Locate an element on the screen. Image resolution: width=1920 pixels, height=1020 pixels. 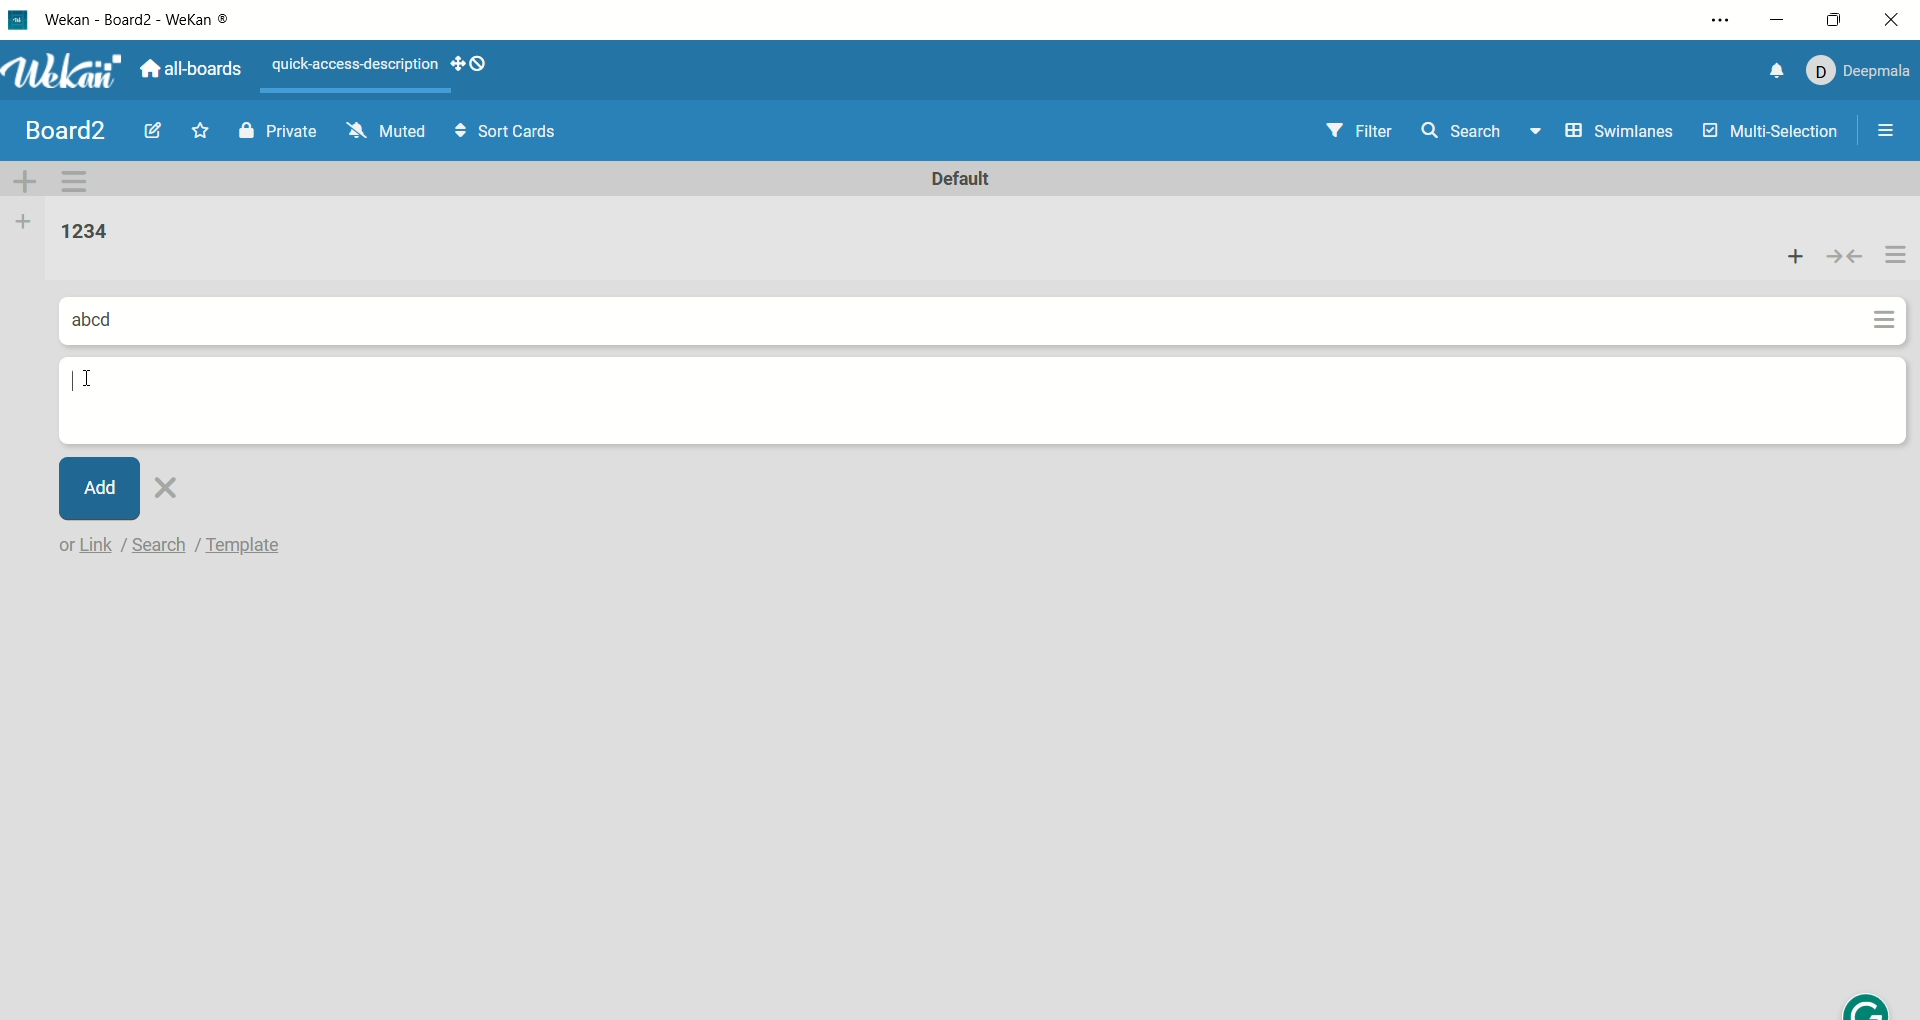
show-desktop-drag-handles is located at coordinates (458, 61).